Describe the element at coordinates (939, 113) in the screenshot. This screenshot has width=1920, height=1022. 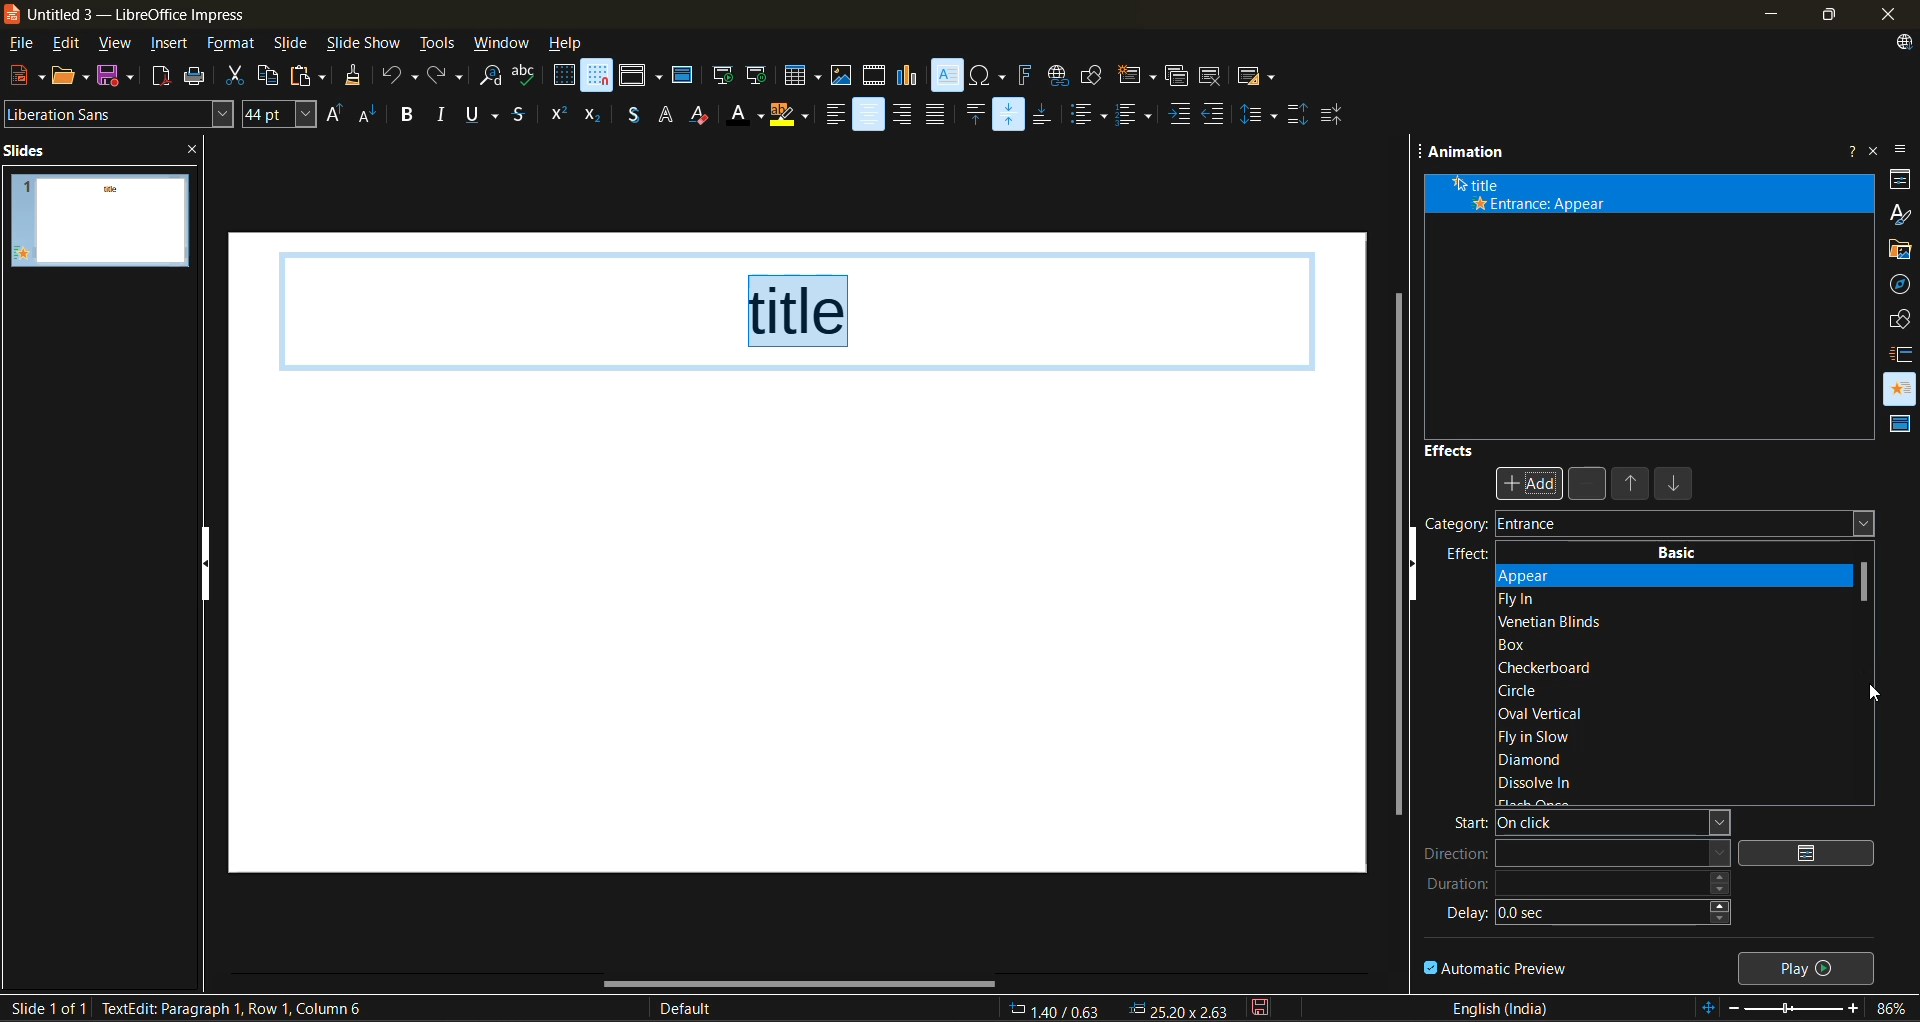
I see `justified` at that location.